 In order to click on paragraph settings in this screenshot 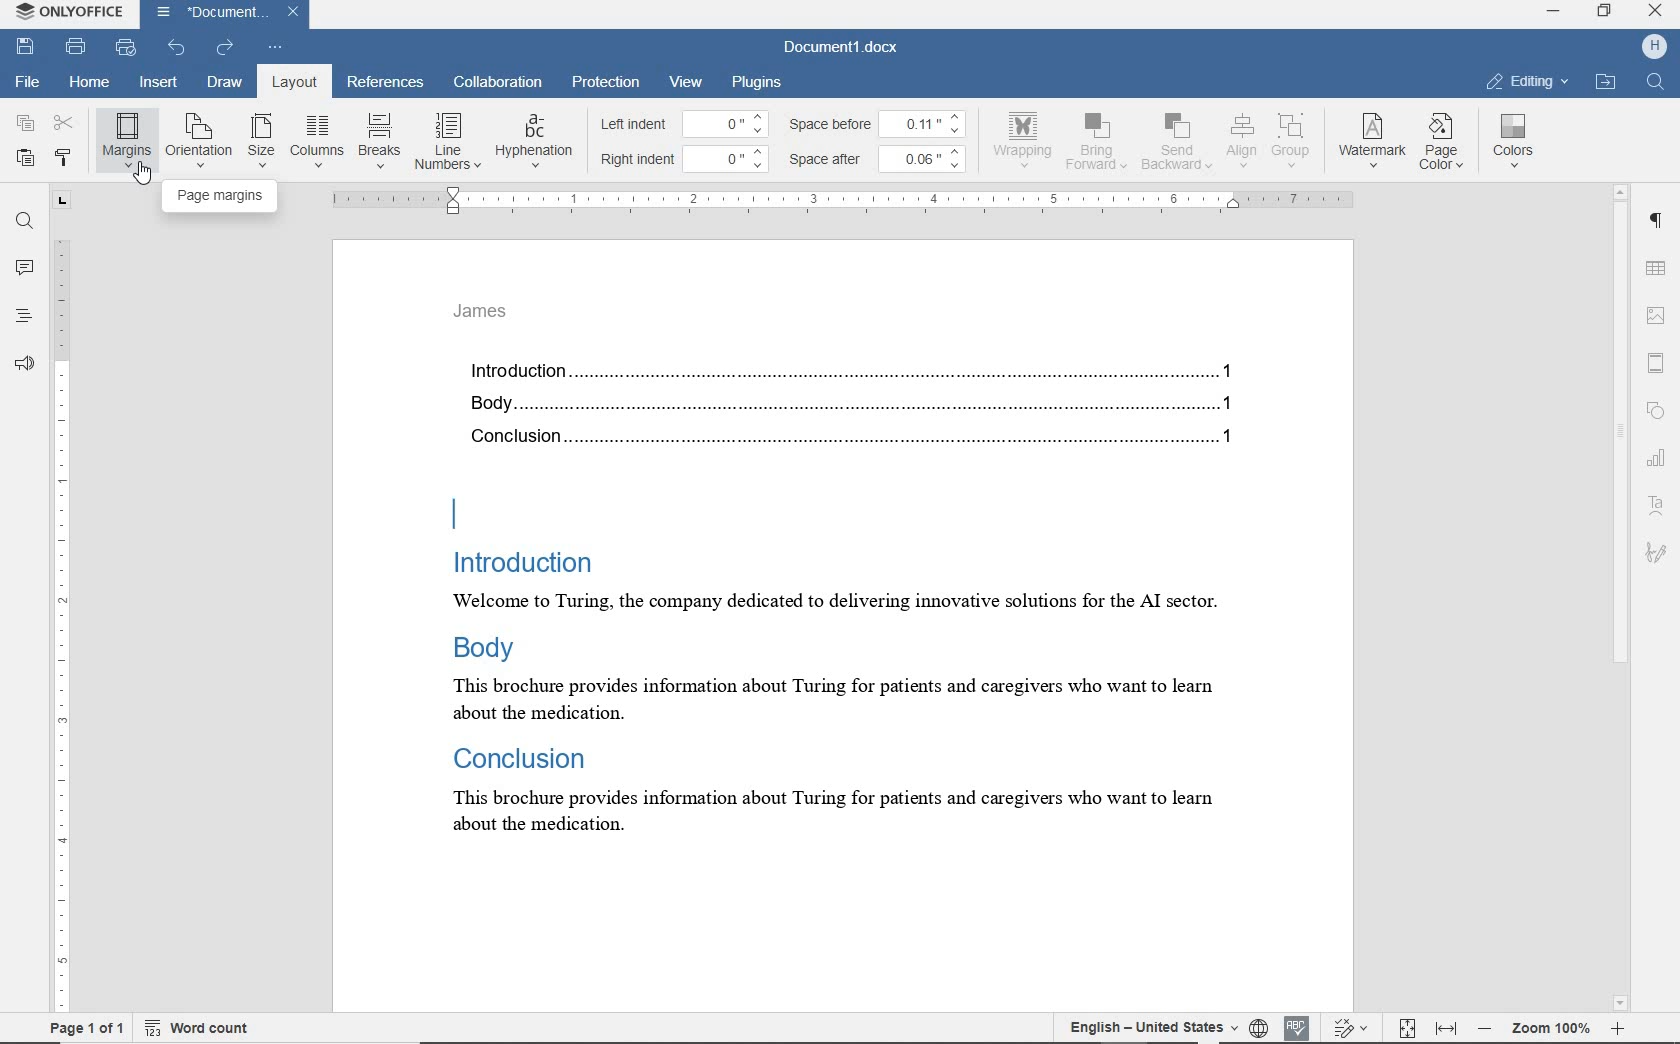, I will do `click(1659, 225)`.